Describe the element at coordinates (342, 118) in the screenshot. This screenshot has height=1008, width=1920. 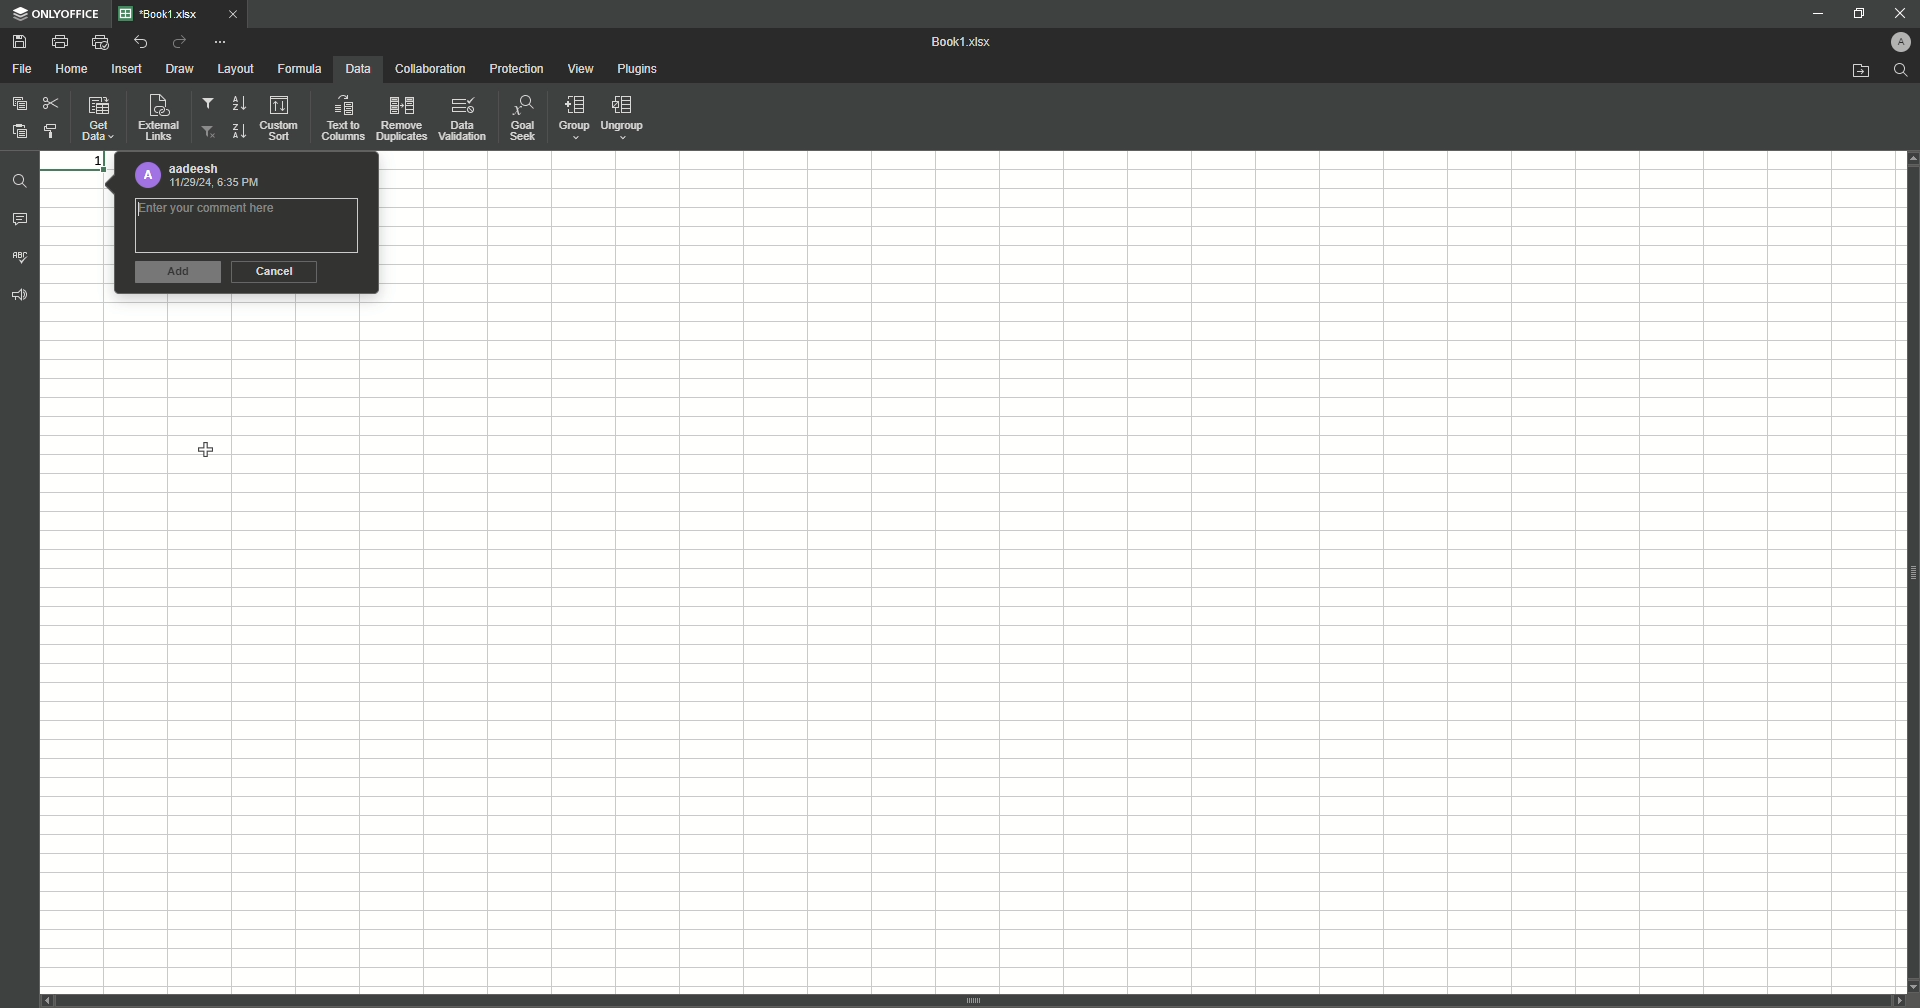
I see `Text to Columns` at that location.